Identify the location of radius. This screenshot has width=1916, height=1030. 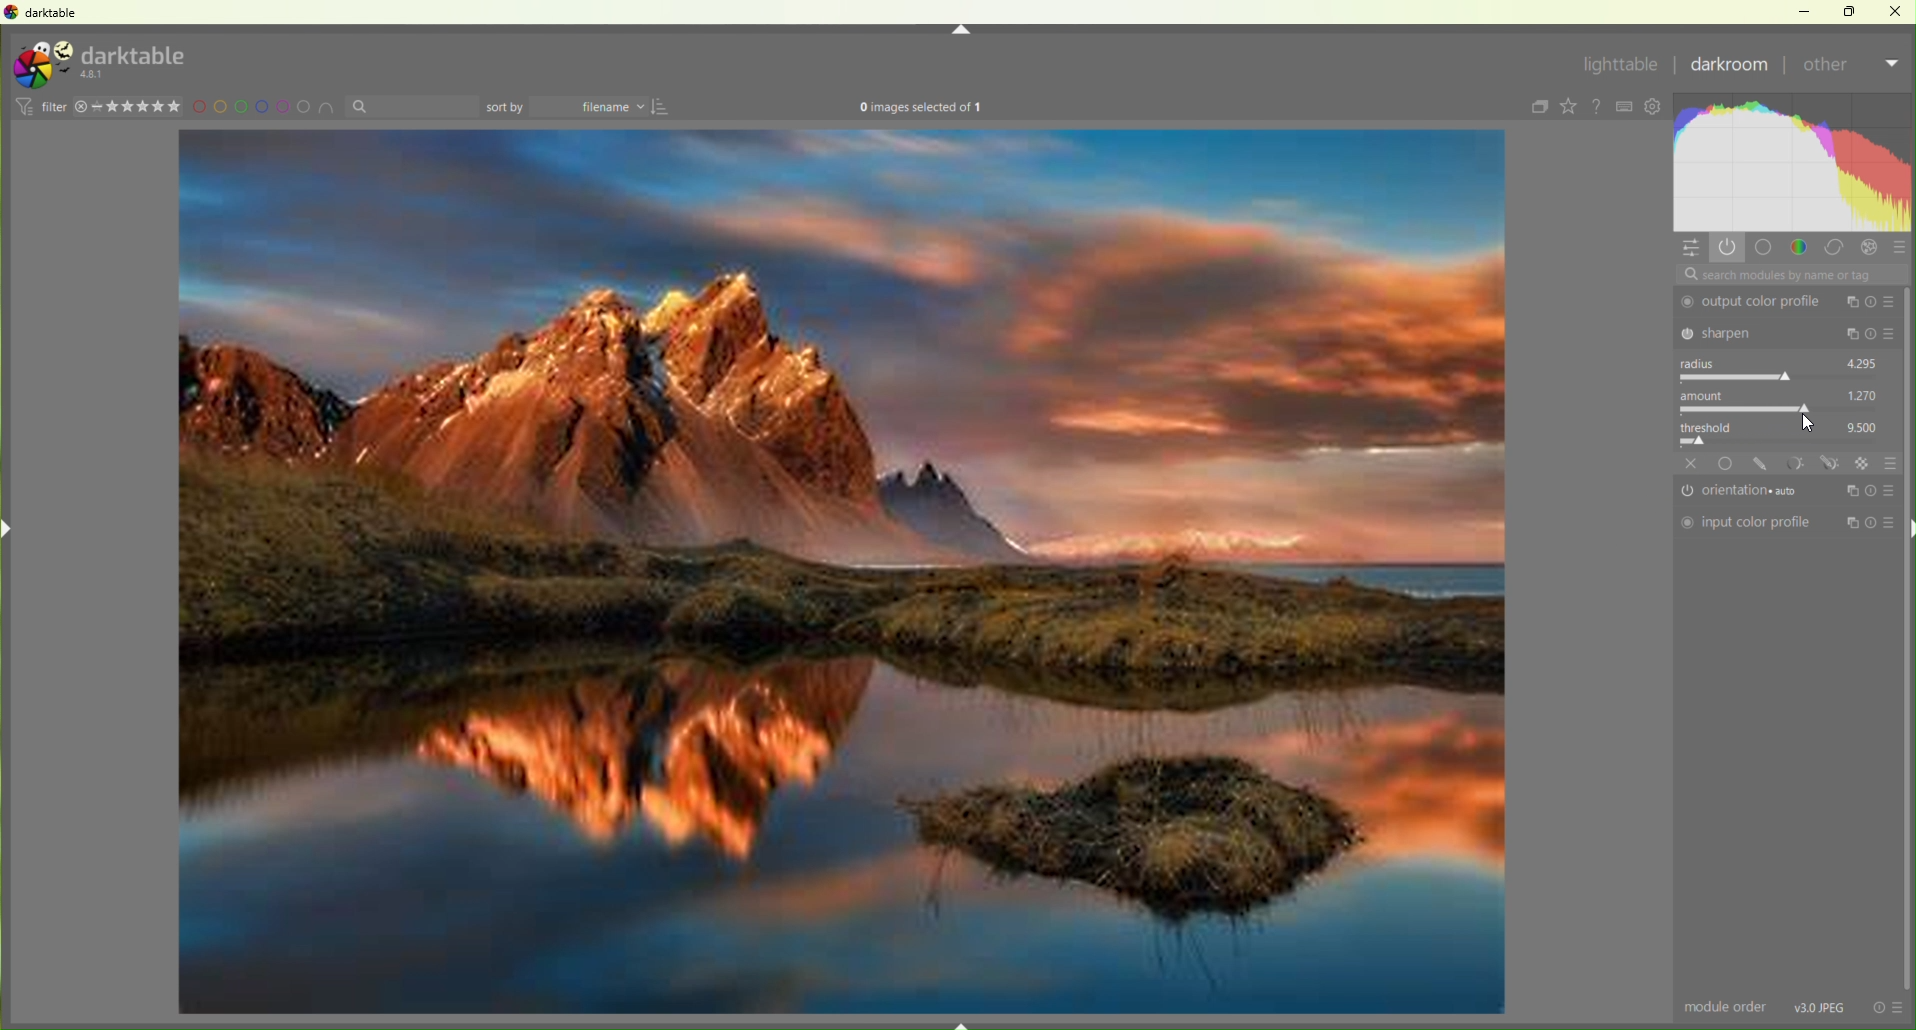
(1703, 363).